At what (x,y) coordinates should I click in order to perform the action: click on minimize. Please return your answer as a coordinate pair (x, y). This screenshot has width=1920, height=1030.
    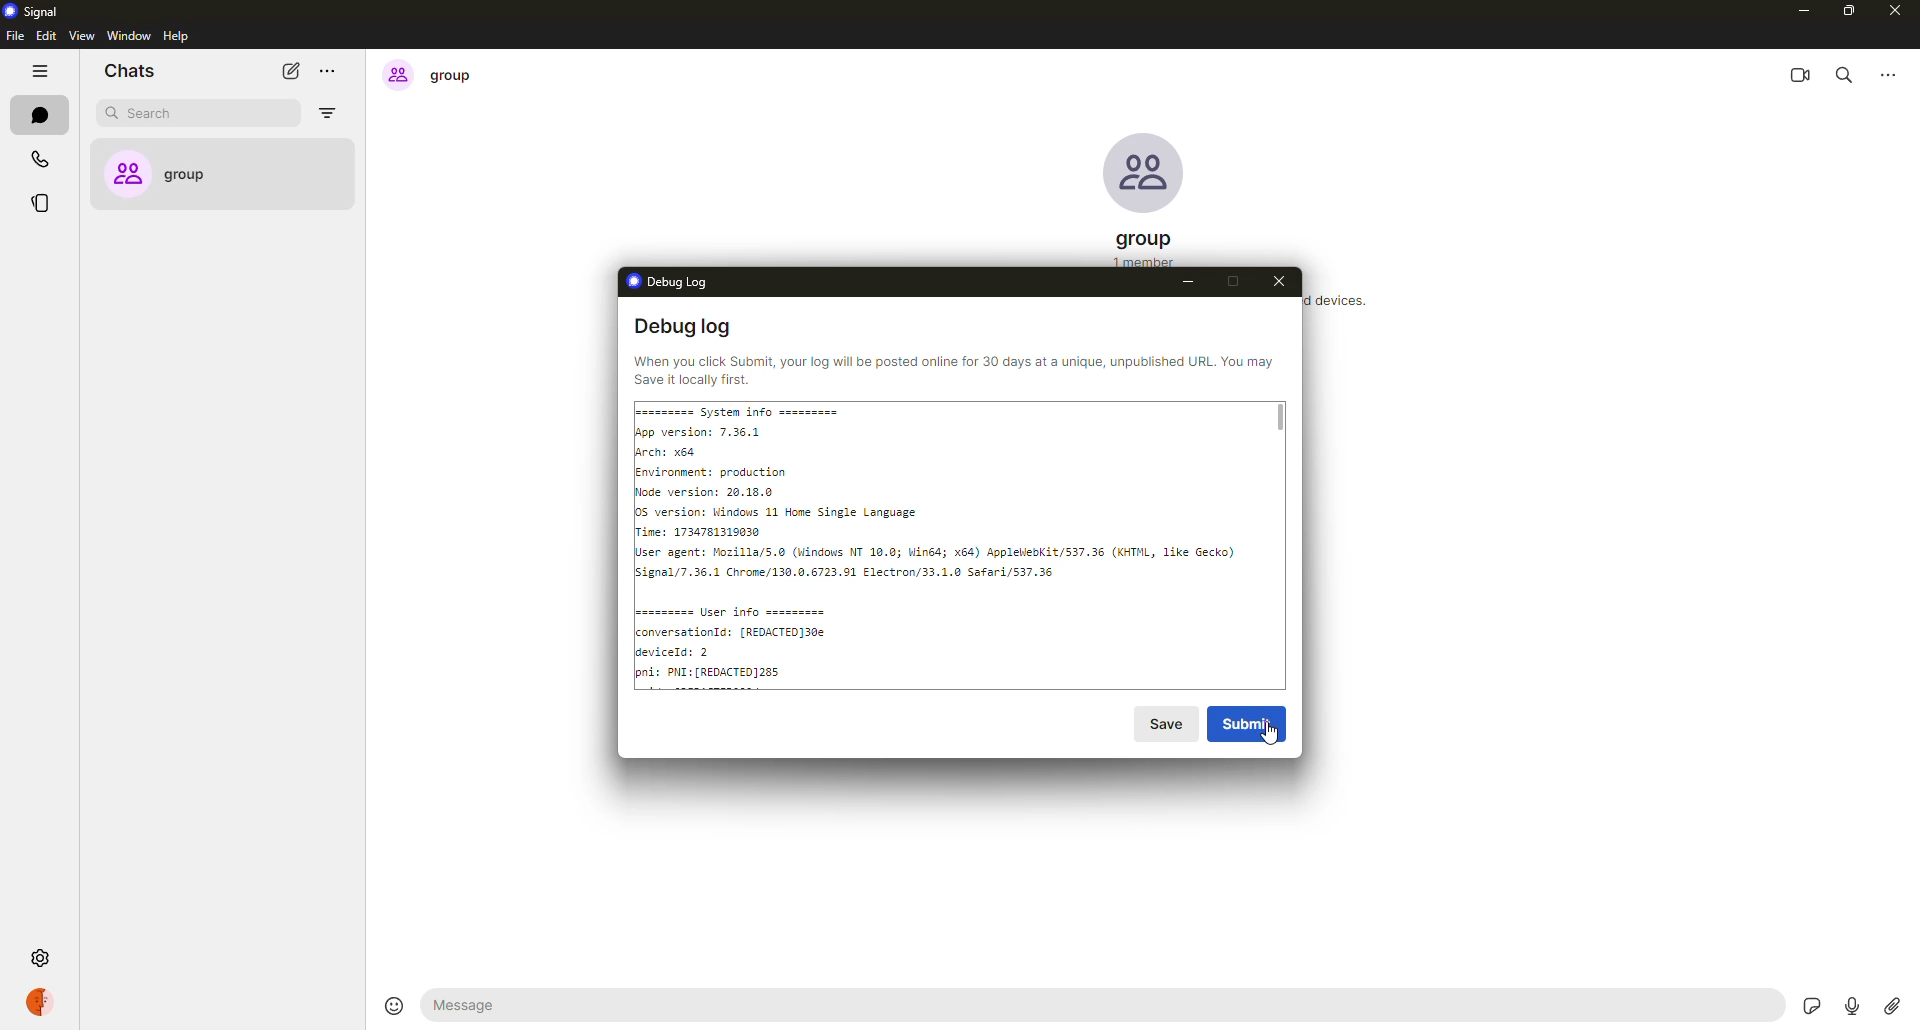
    Looking at the image, I should click on (1188, 283).